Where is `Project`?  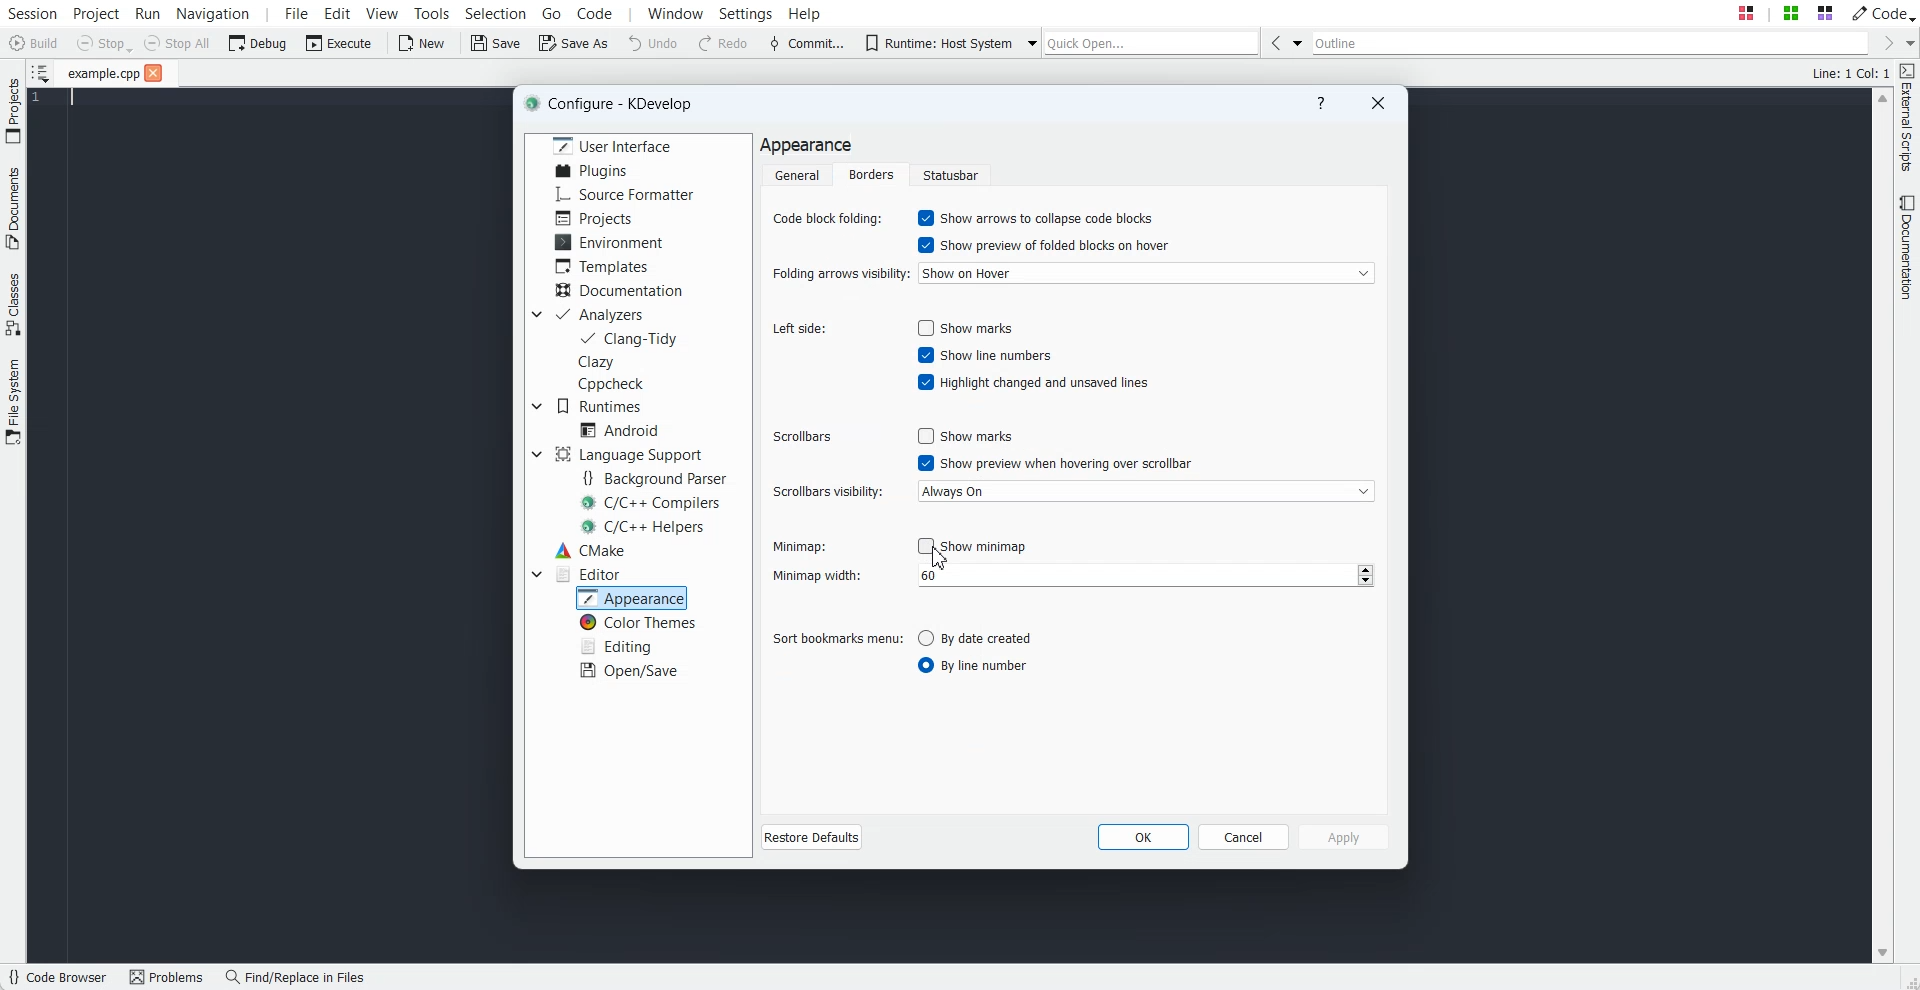 Project is located at coordinates (95, 13).